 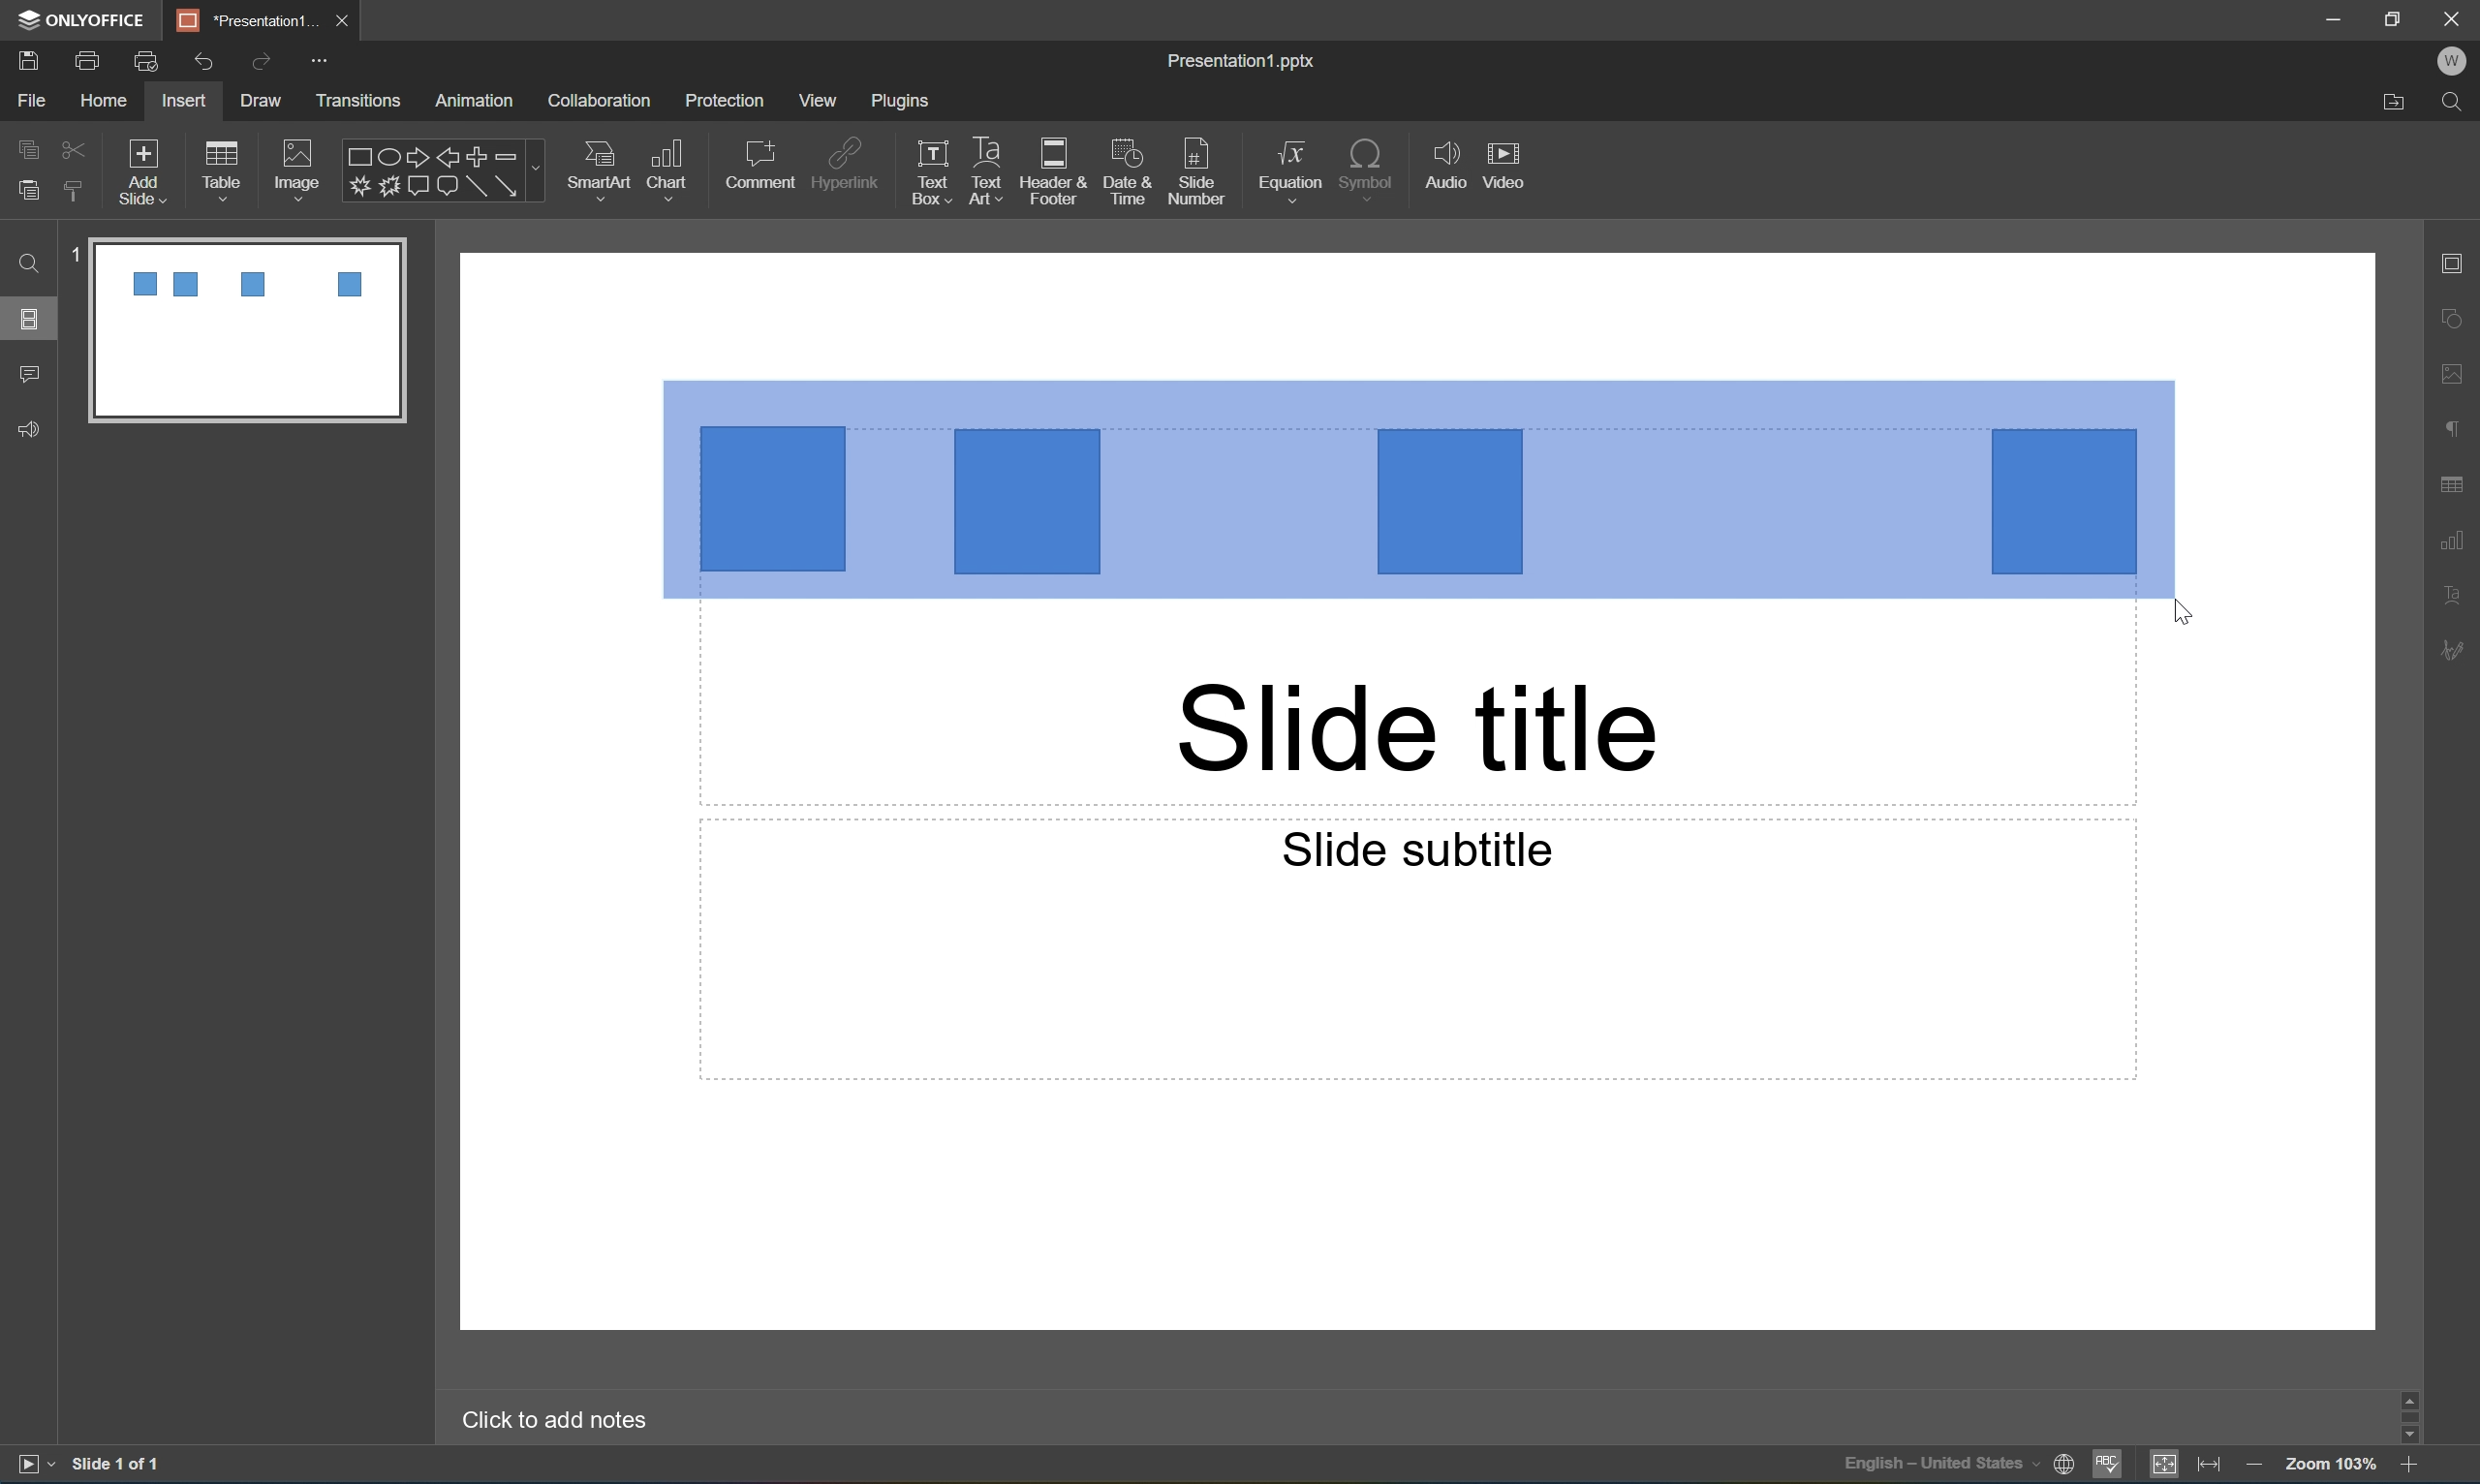 I want to click on 4 Squares area selected, so click(x=1418, y=488).